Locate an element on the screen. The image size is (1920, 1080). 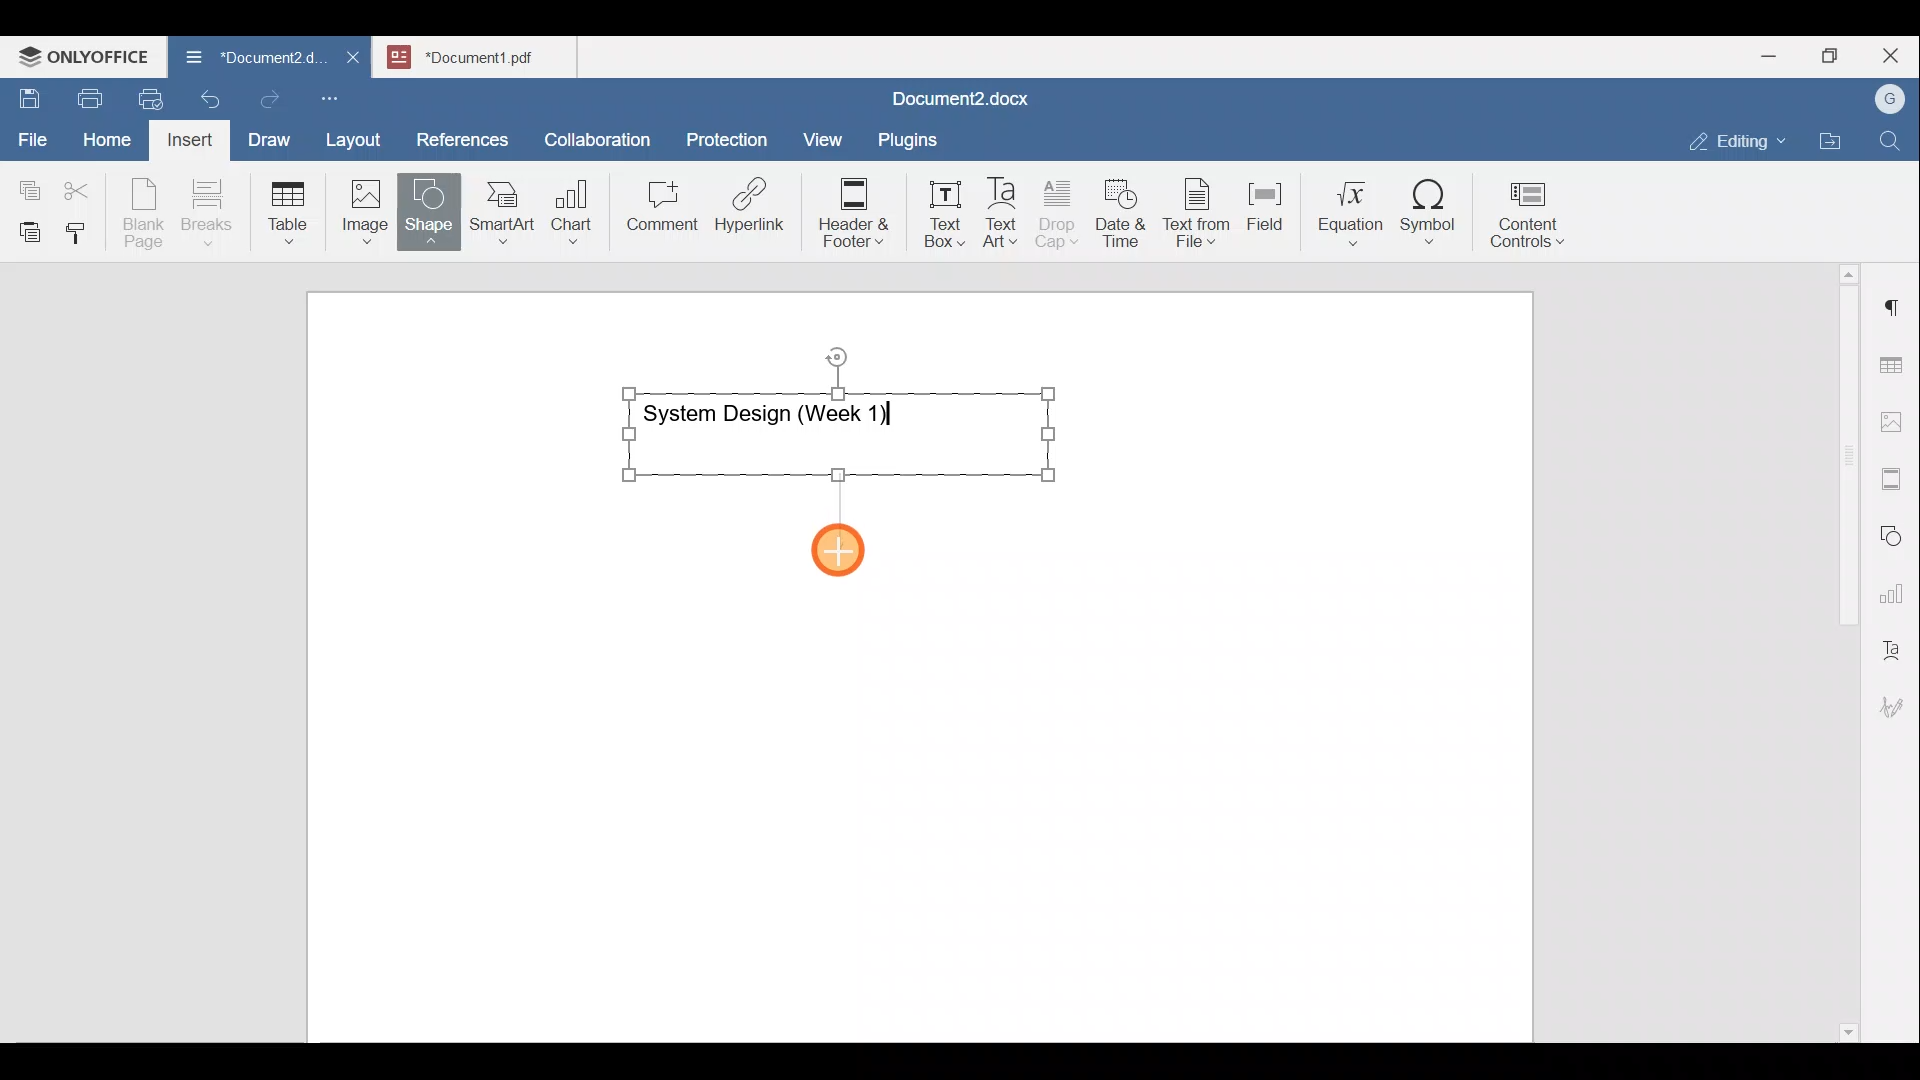
Account name is located at coordinates (1885, 100).